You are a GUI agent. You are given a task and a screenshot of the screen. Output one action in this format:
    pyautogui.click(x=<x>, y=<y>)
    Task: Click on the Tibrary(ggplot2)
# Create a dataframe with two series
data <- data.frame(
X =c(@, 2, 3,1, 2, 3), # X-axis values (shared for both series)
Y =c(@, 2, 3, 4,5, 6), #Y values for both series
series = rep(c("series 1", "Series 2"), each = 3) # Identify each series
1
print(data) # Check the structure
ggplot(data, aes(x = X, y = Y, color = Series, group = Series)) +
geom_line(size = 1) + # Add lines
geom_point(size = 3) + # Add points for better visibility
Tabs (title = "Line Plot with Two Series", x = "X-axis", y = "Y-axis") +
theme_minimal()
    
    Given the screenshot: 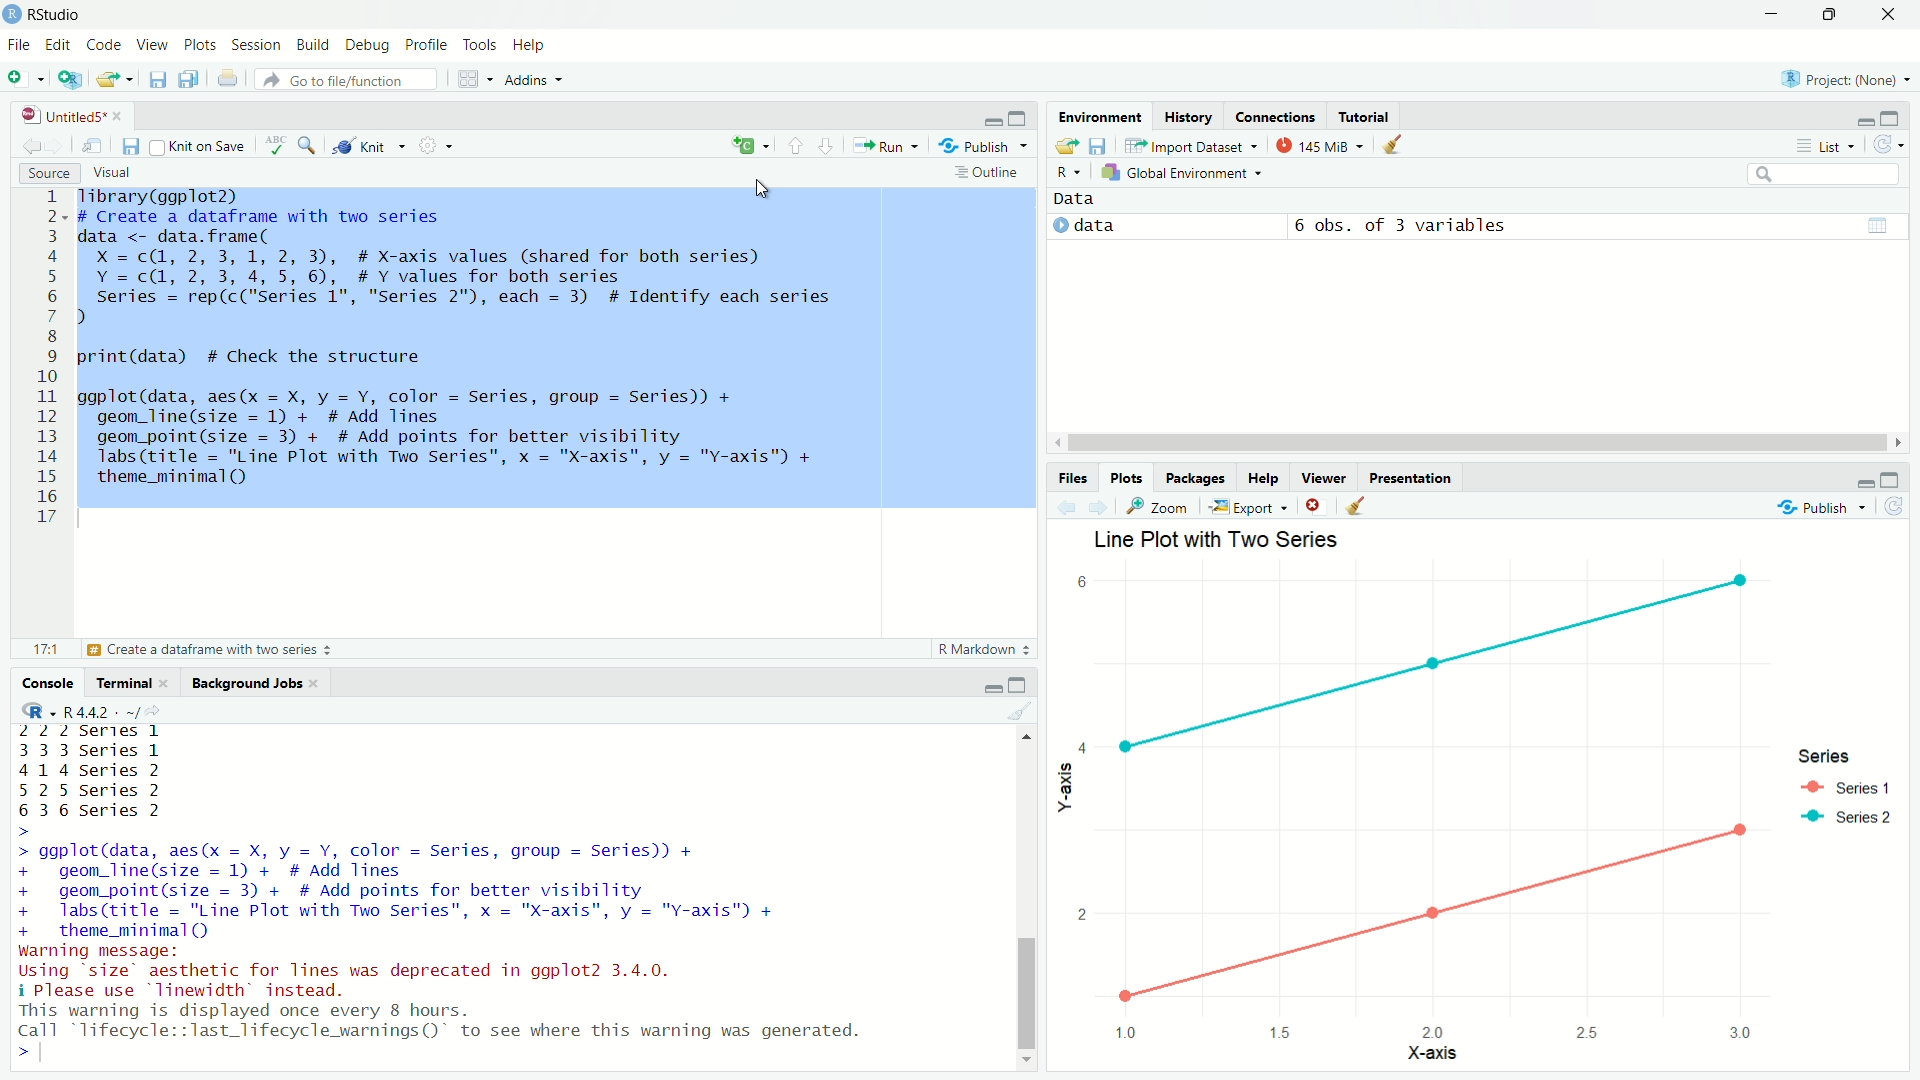 What is the action you would take?
    pyautogui.click(x=556, y=350)
    